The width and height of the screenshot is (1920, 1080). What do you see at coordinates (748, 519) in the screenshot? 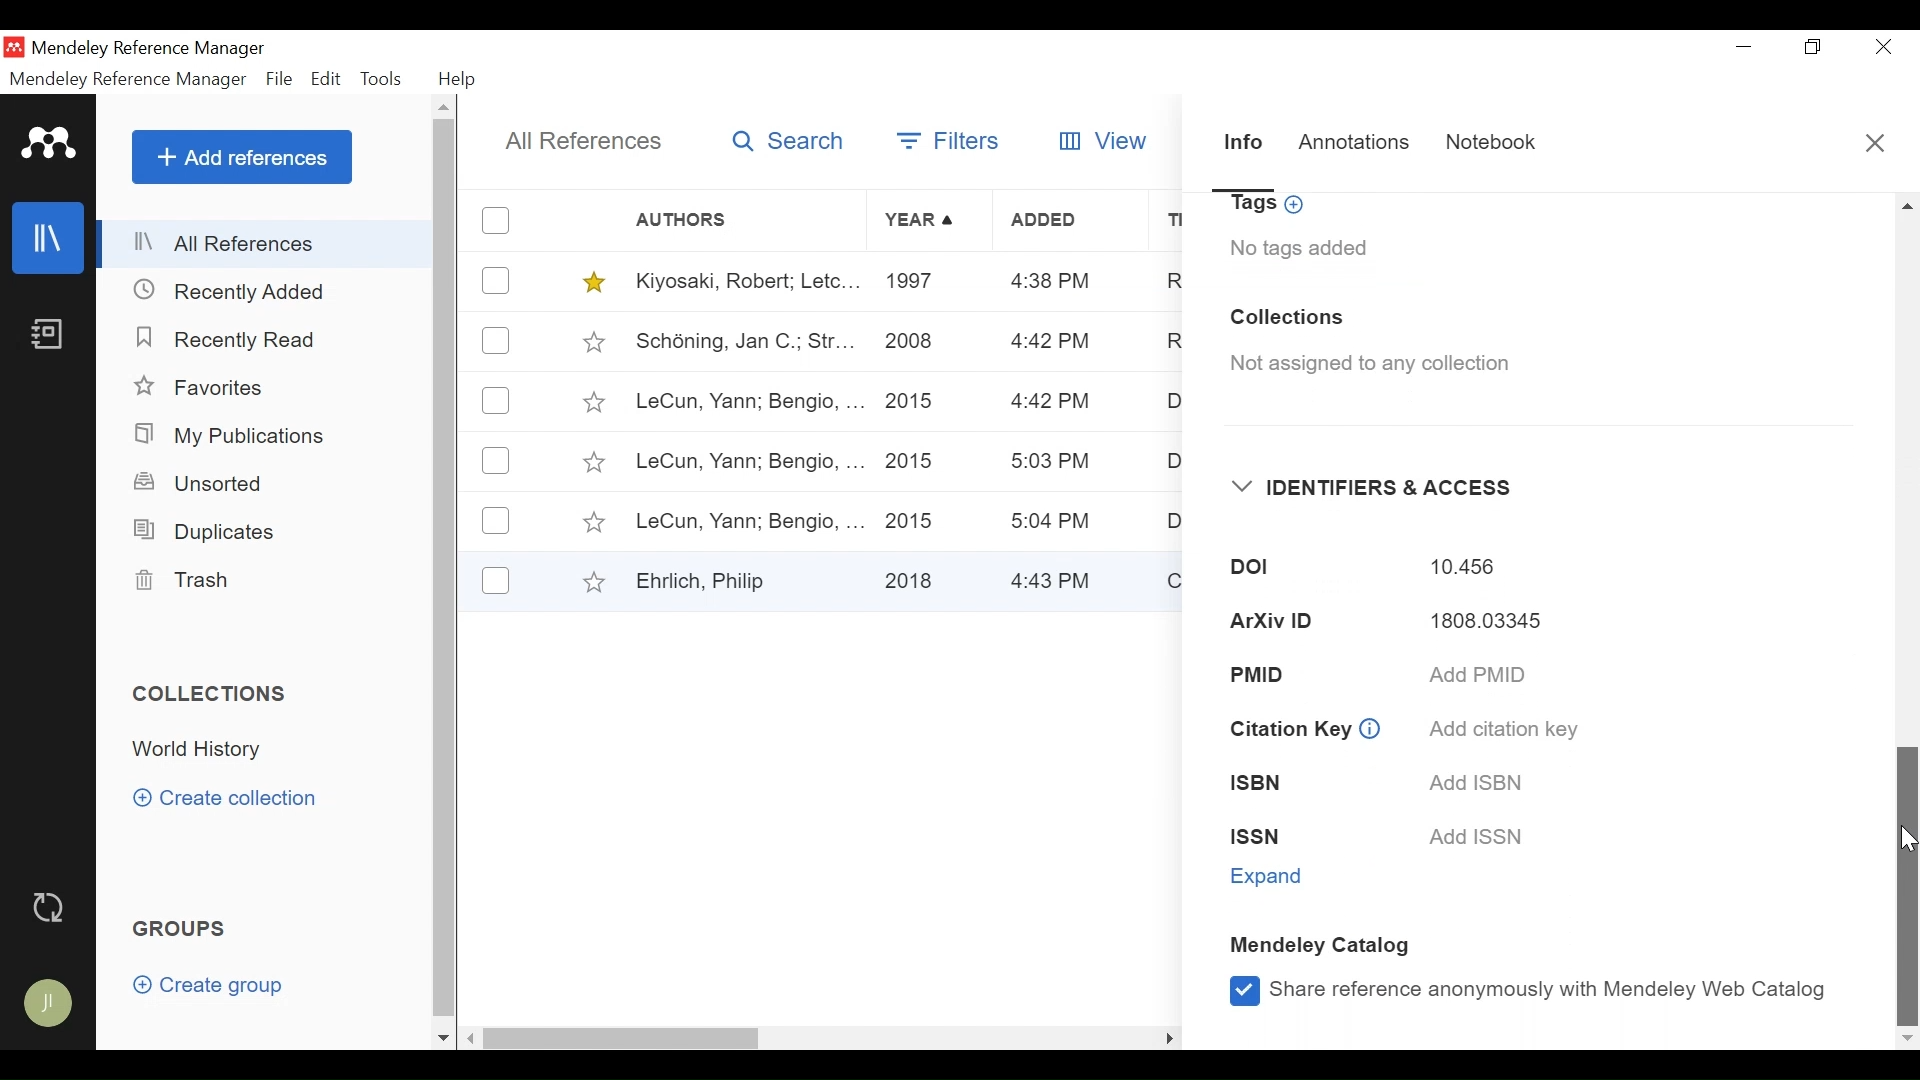
I see `LeCun, Yann; Bengio, ...` at bounding box center [748, 519].